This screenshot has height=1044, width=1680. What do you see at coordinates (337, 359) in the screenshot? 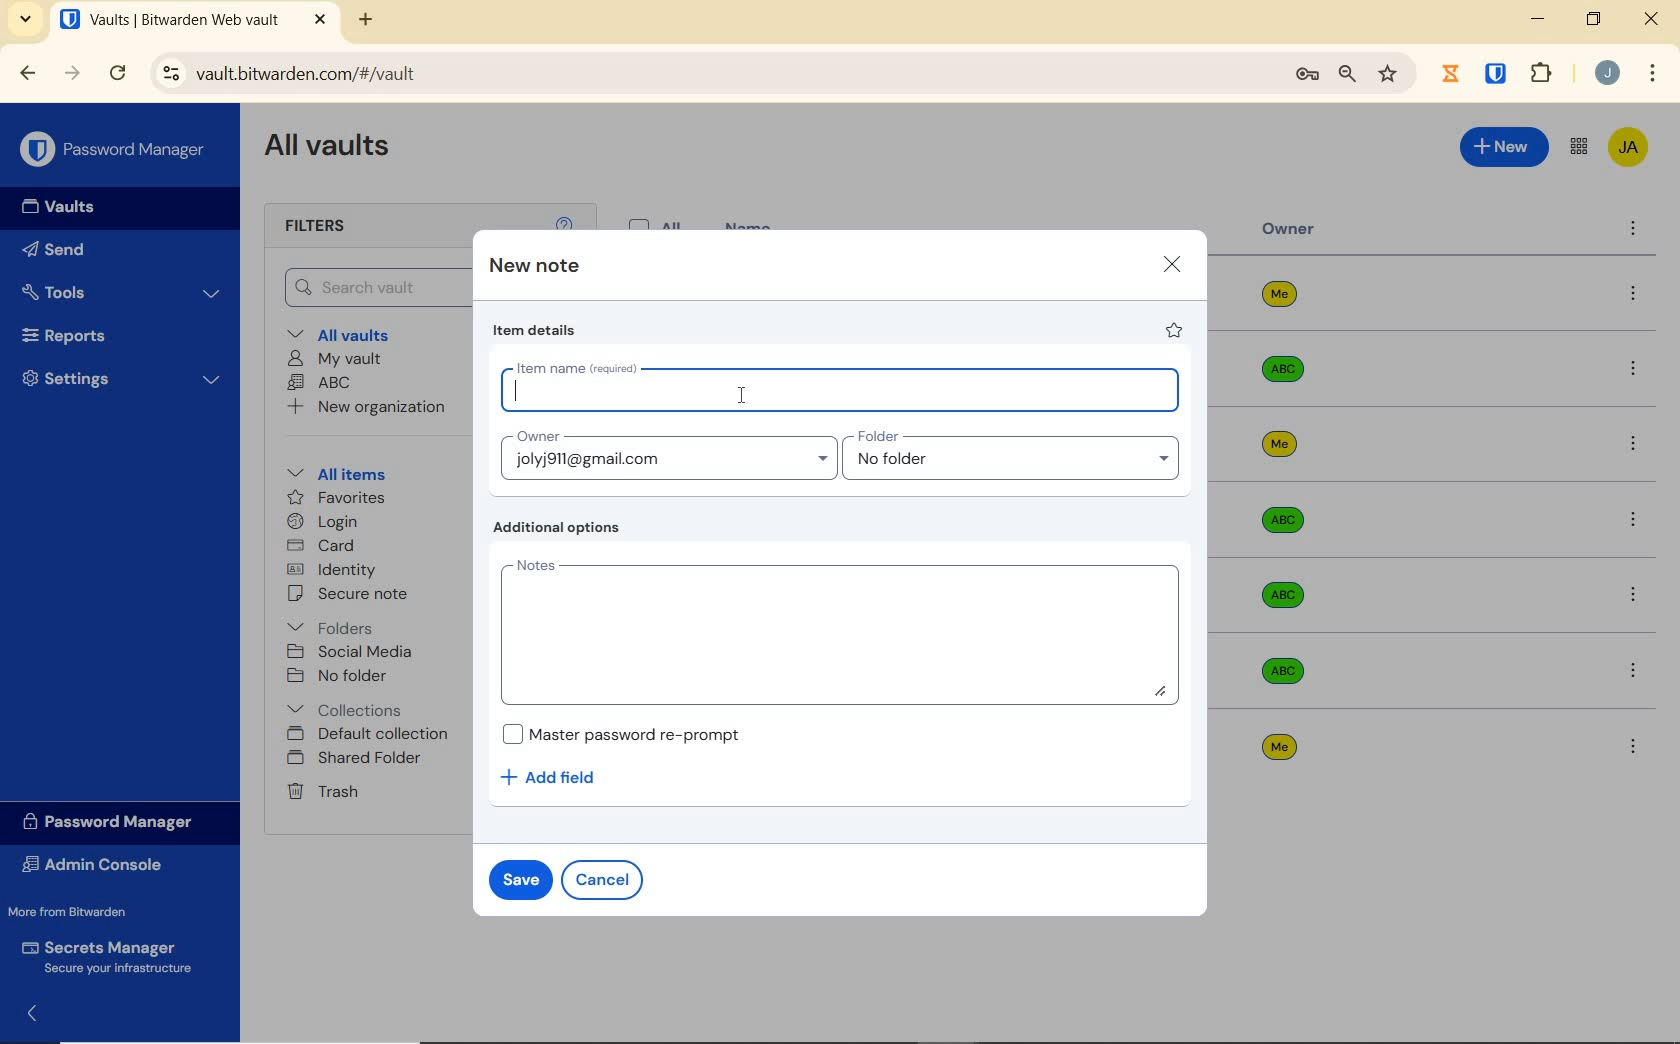
I see `My Vault` at bounding box center [337, 359].